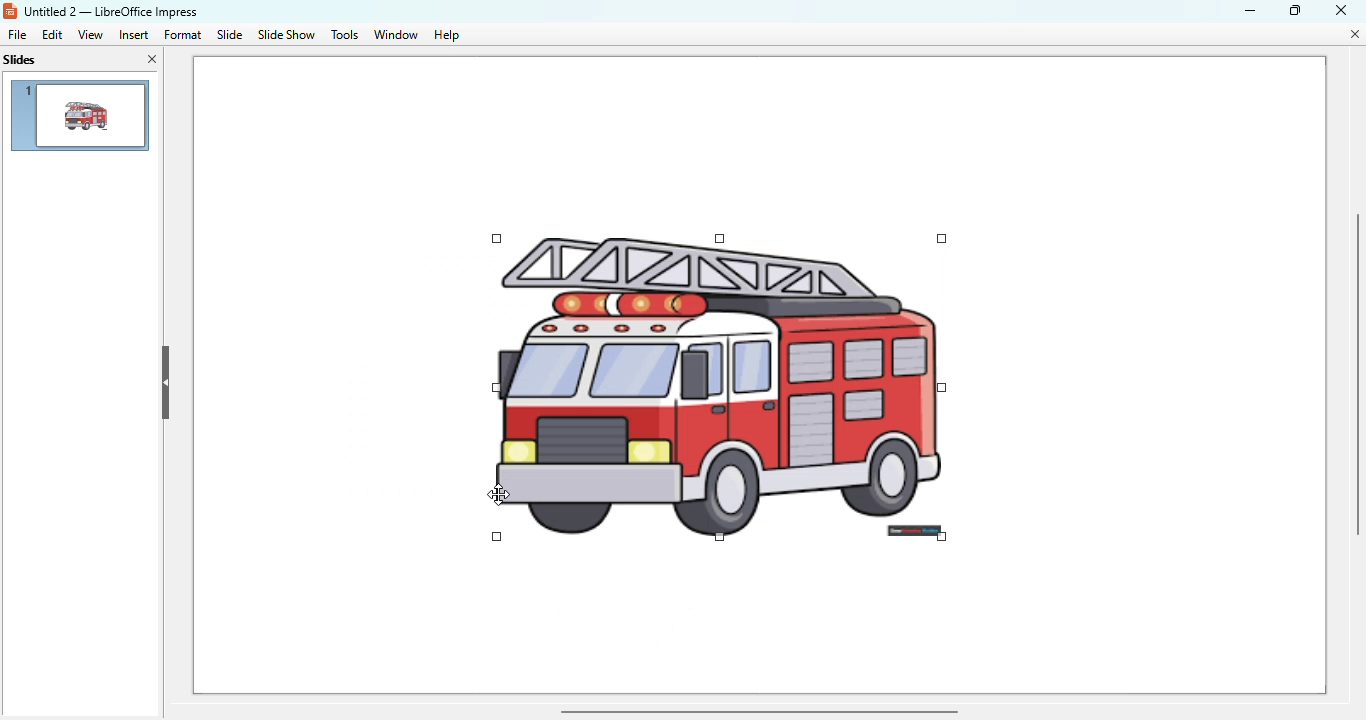  I want to click on horizontal scroll bar, so click(759, 712).